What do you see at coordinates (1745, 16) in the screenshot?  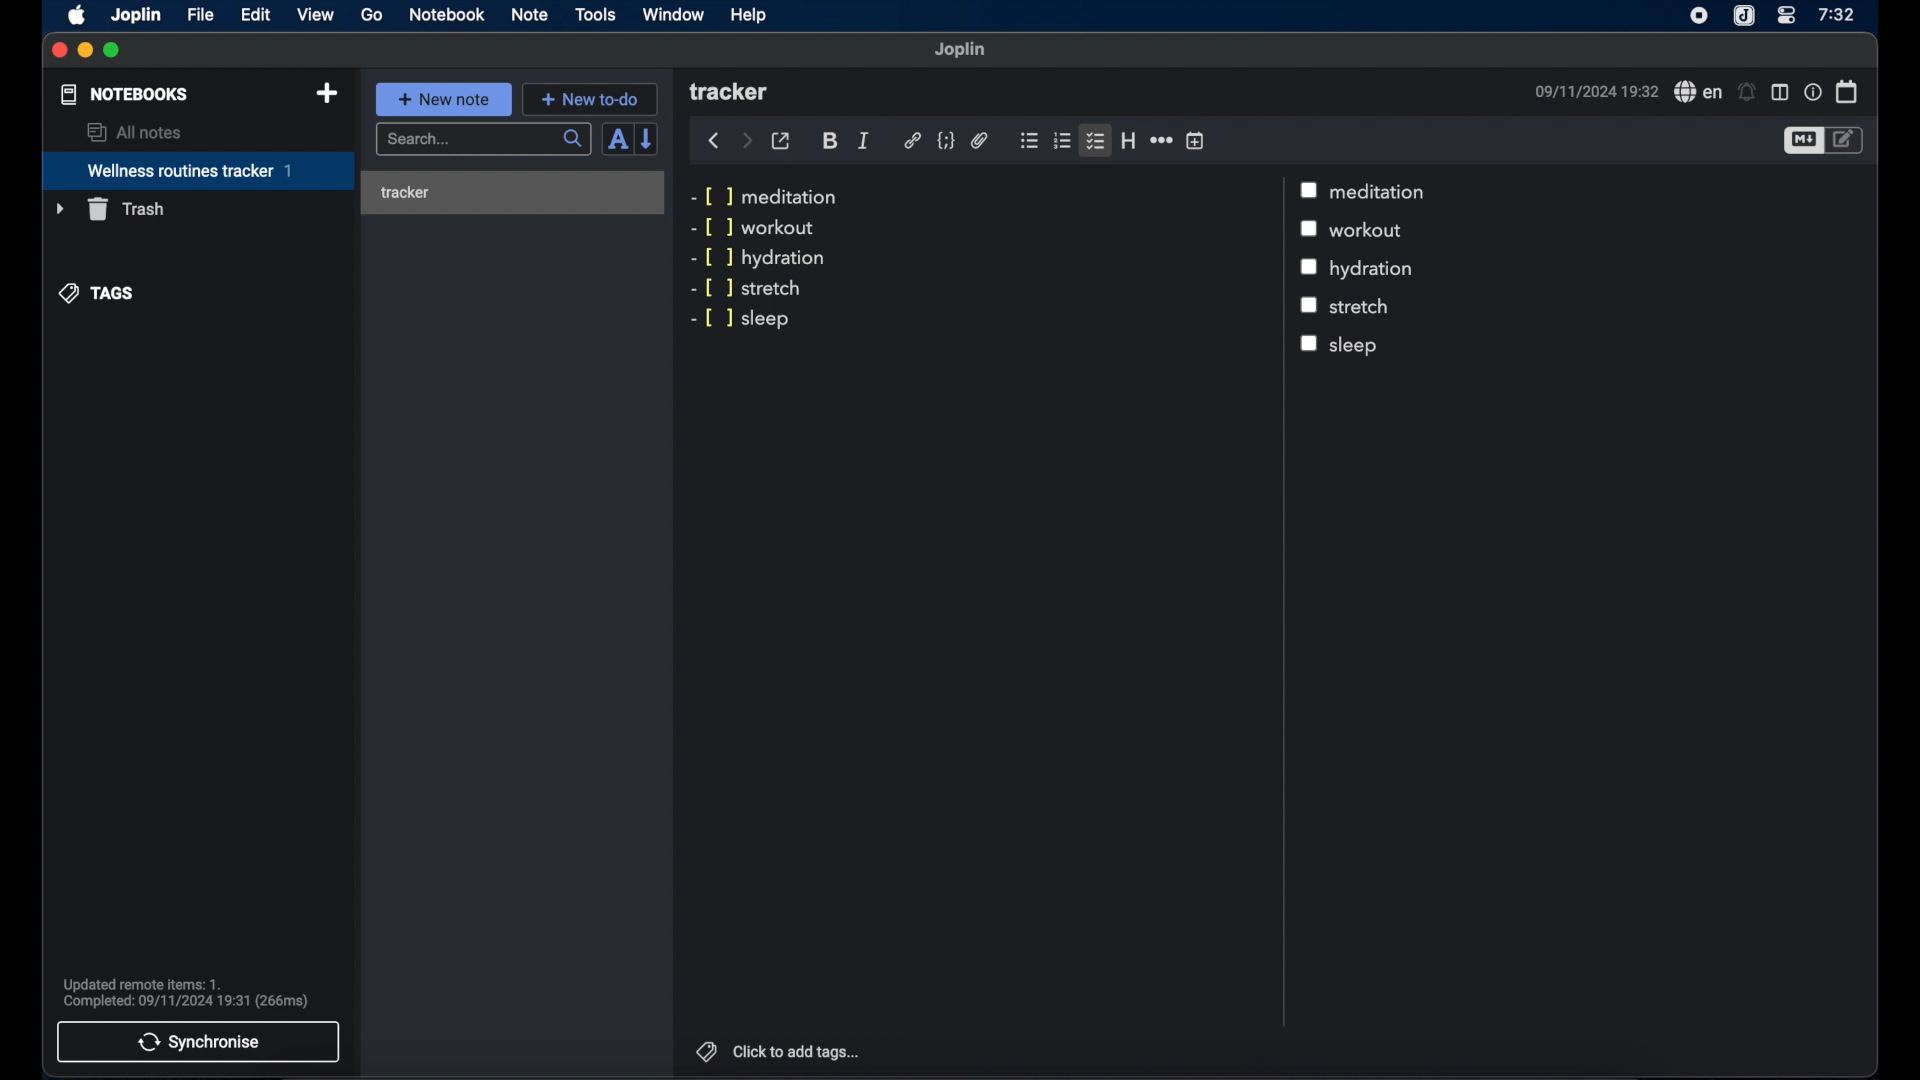 I see `joplin icon` at bounding box center [1745, 16].